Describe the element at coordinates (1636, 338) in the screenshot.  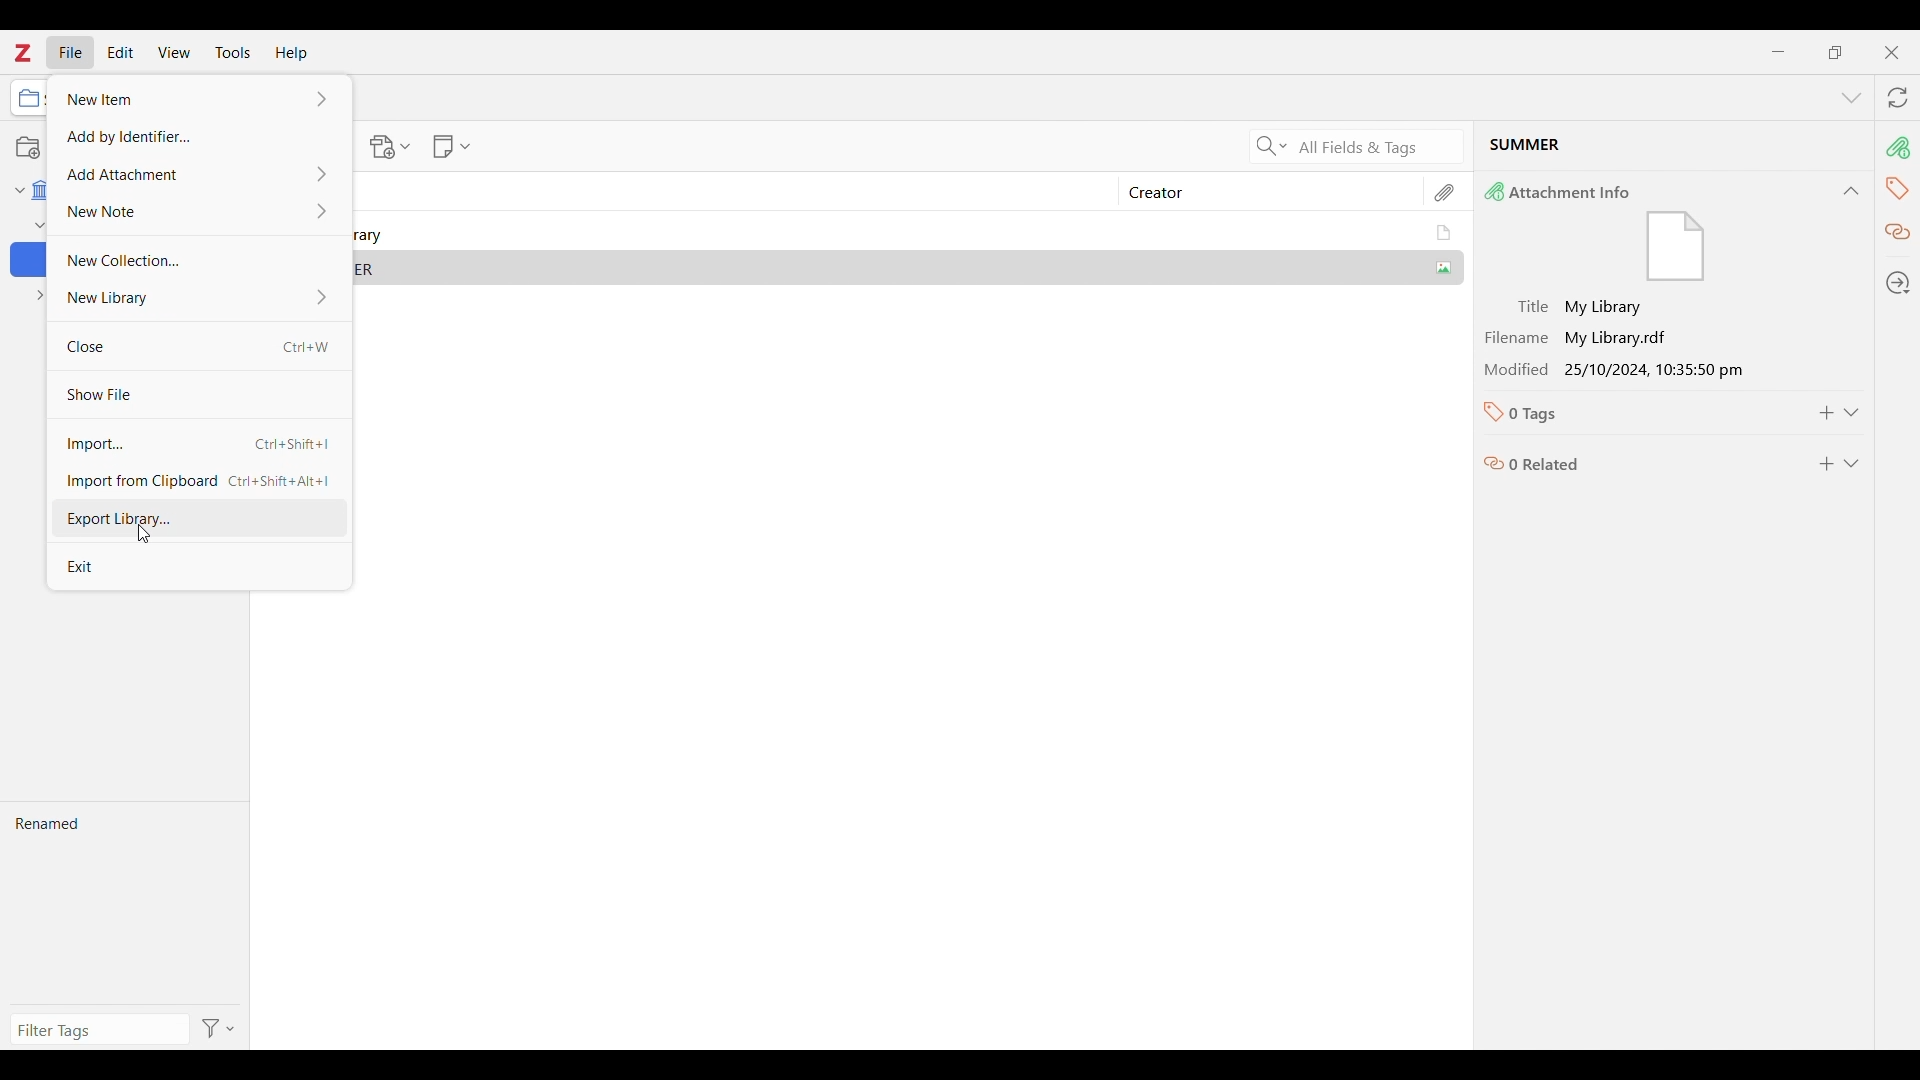
I see `Filename : My library.rdf` at that location.